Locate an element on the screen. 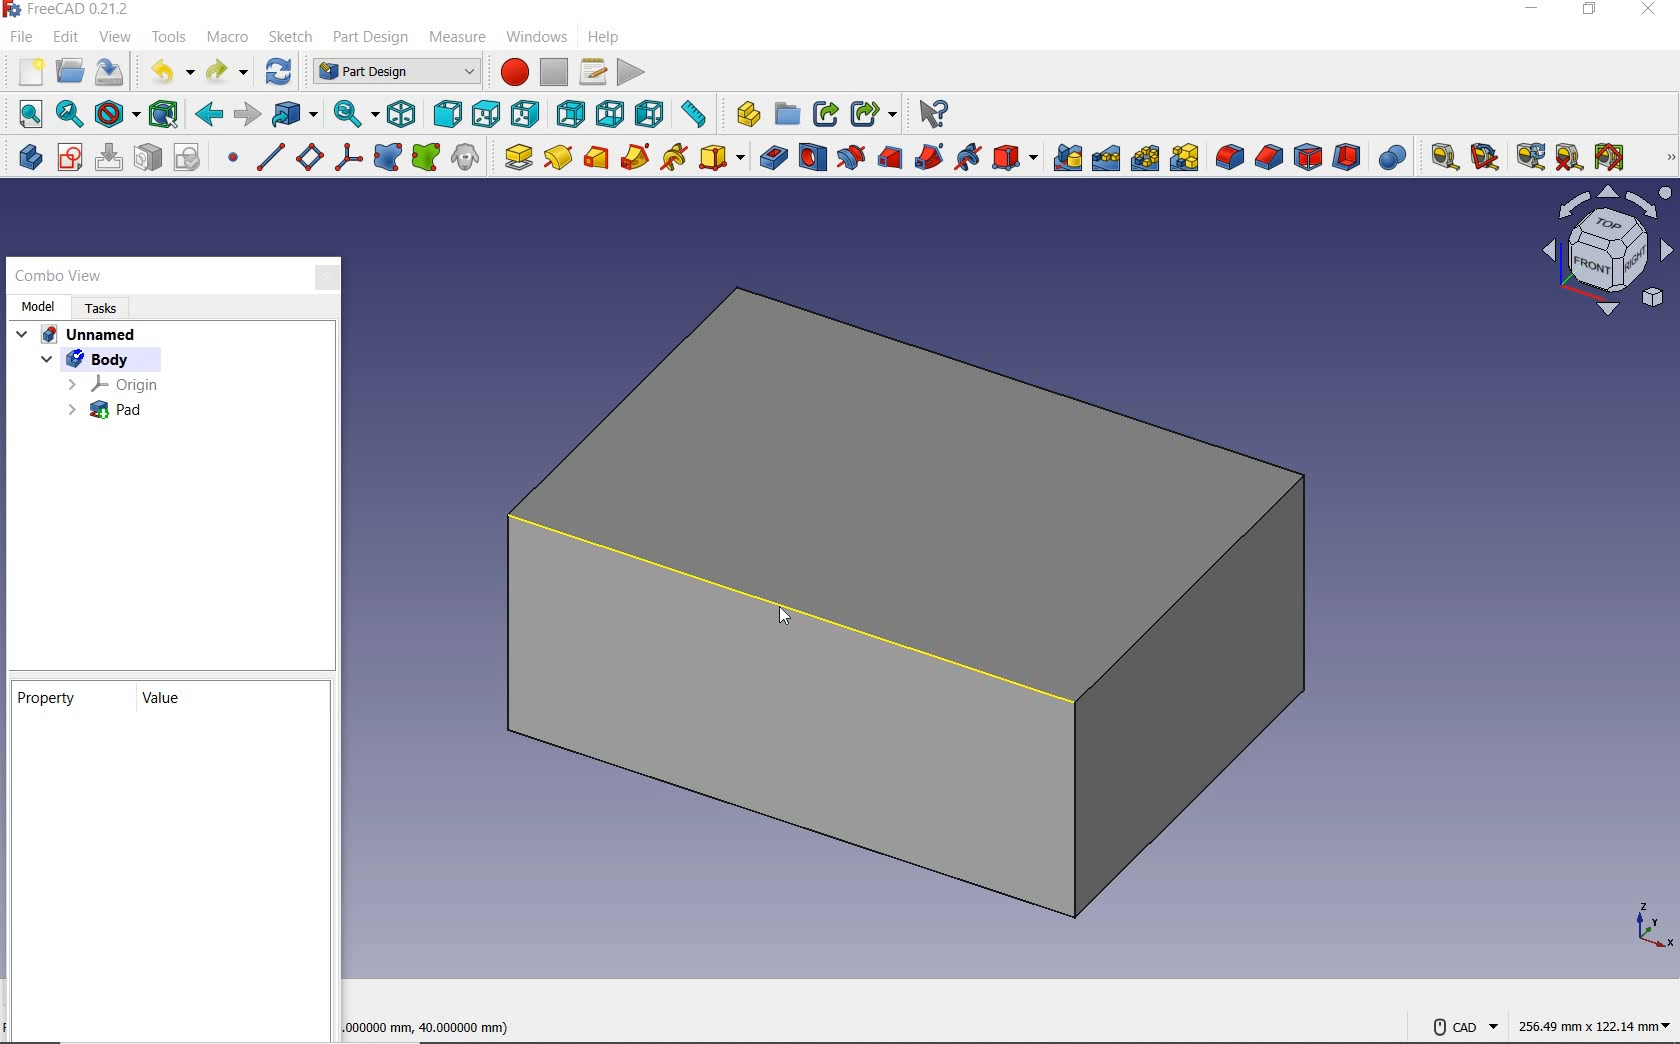 This screenshot has width=1680, height=1044. linearpattern is located at coordinates (1104, 157).